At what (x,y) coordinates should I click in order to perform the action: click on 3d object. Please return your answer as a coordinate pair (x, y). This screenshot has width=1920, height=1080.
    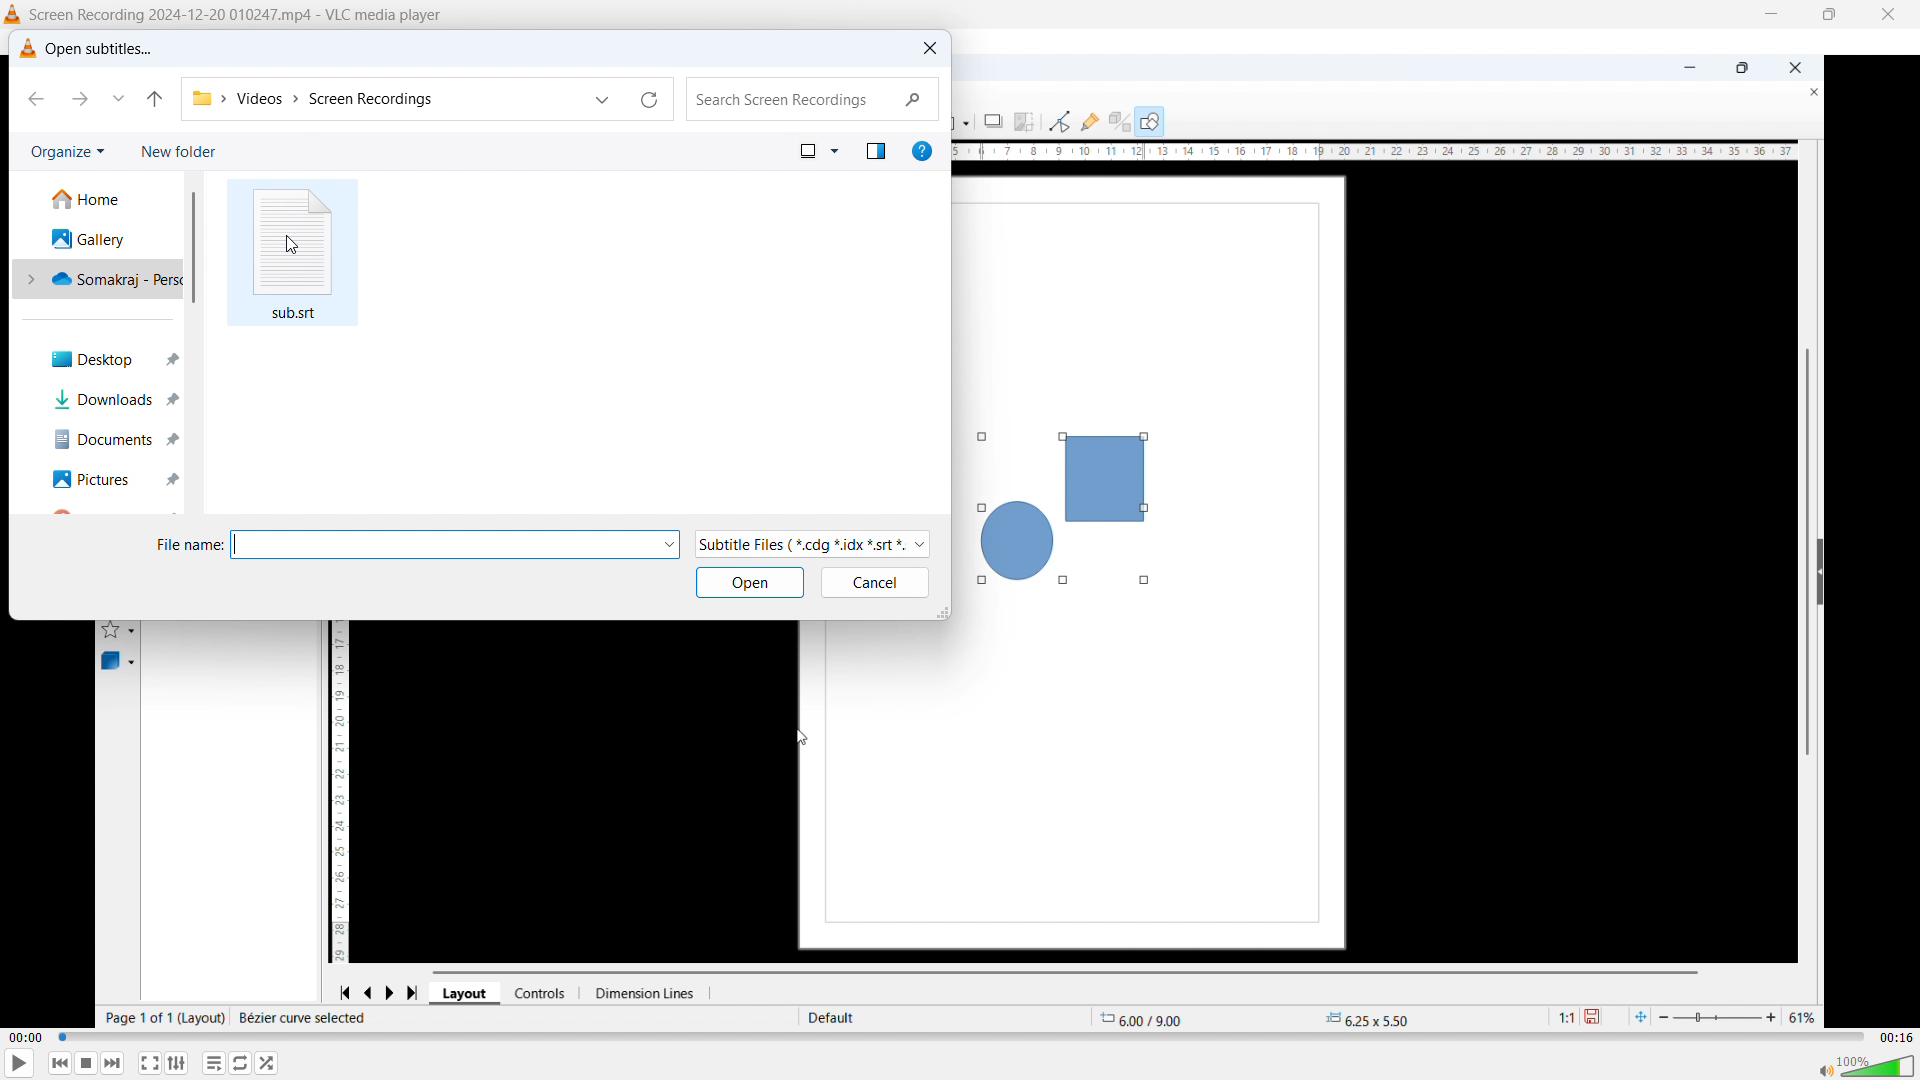
    Looking at the image, I should click on (119, 662).